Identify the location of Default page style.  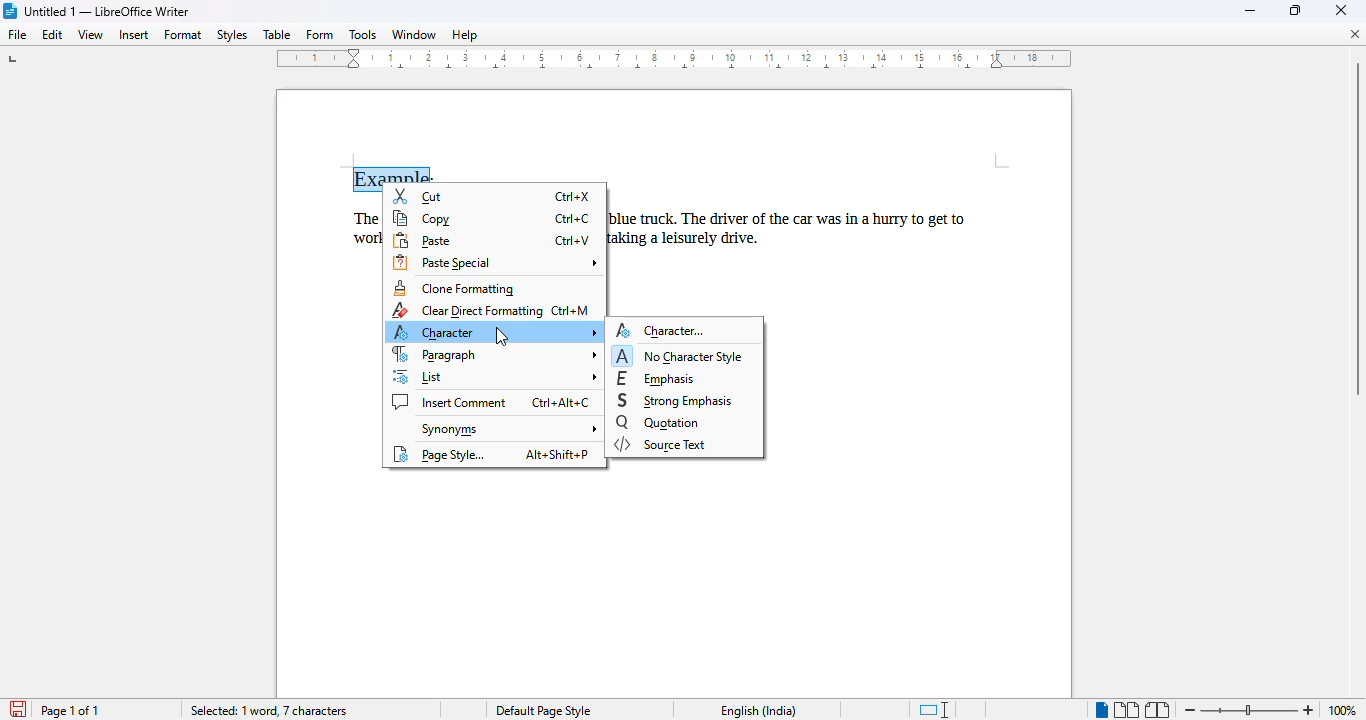
(543, 711).